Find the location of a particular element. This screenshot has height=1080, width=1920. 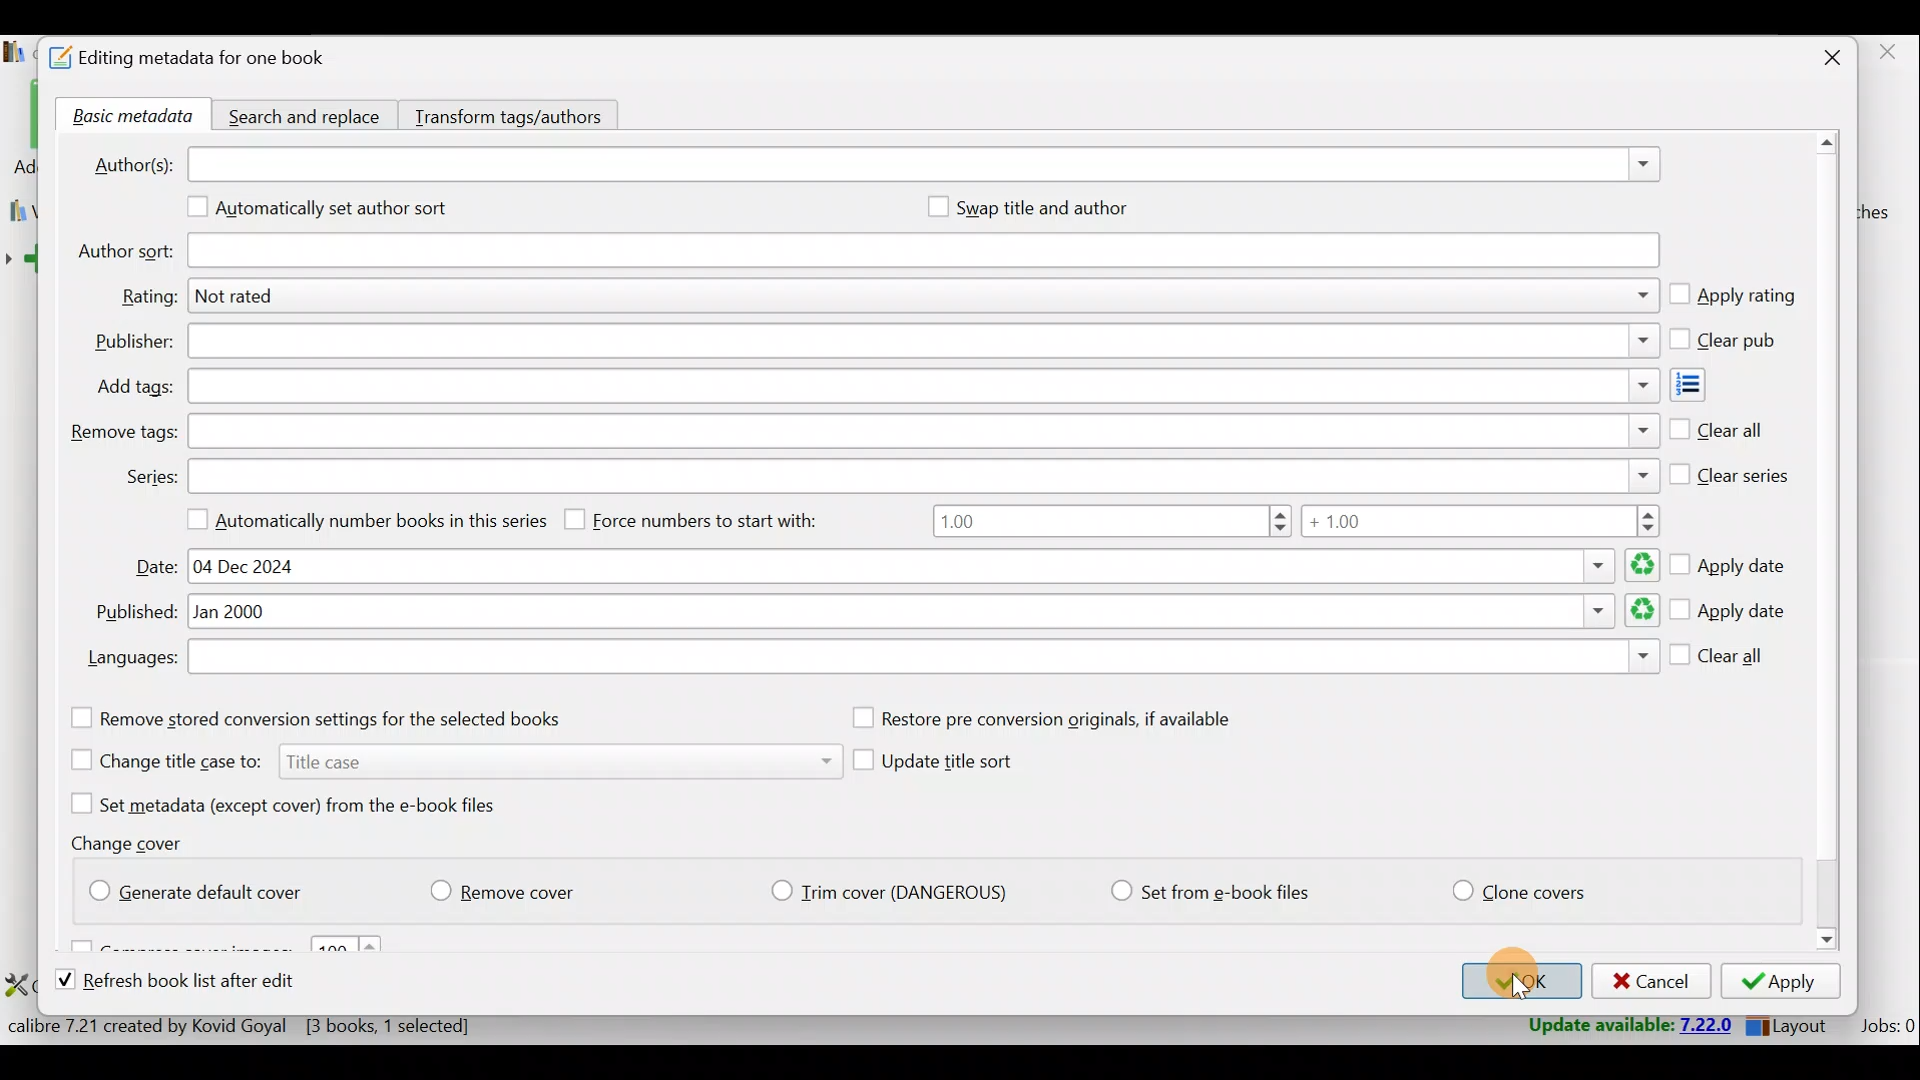

Author sort is located at coordinates (922, 252).